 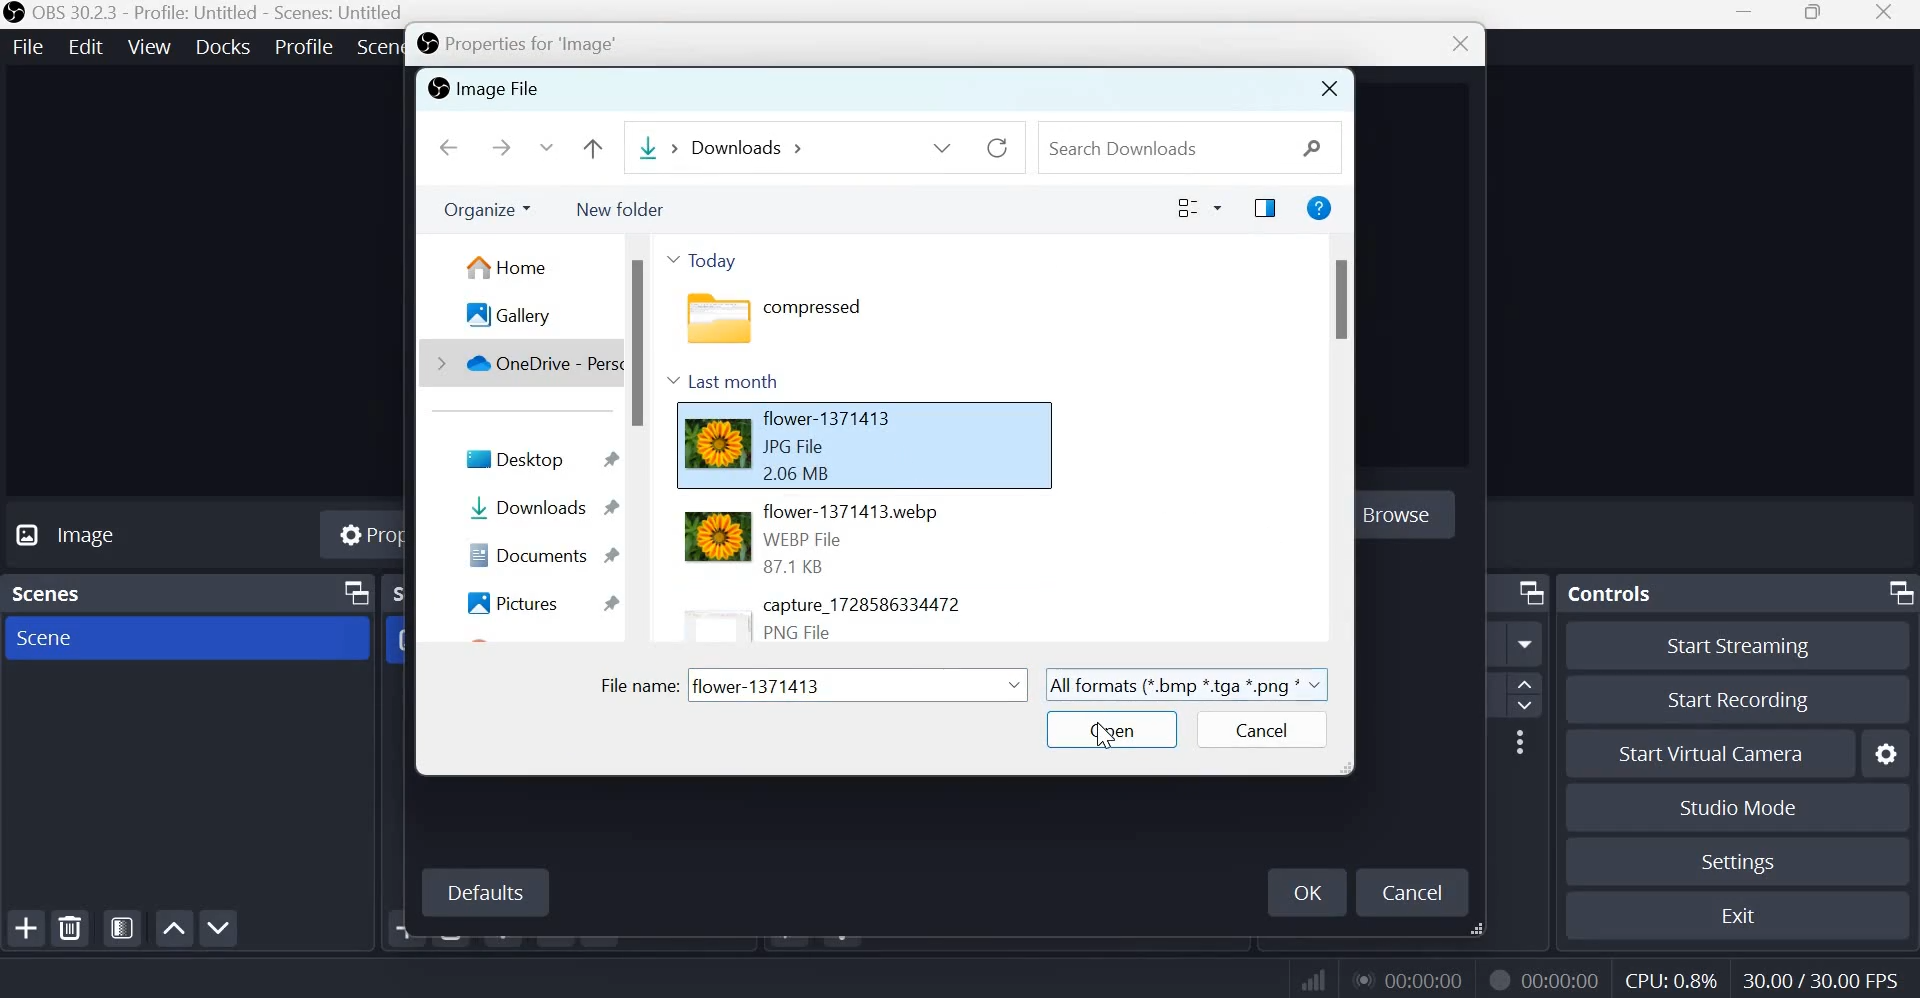 What do you see at coordinates (1107, 731) in the screenshot?
I see `Open` at bounding box center [1107, 731].